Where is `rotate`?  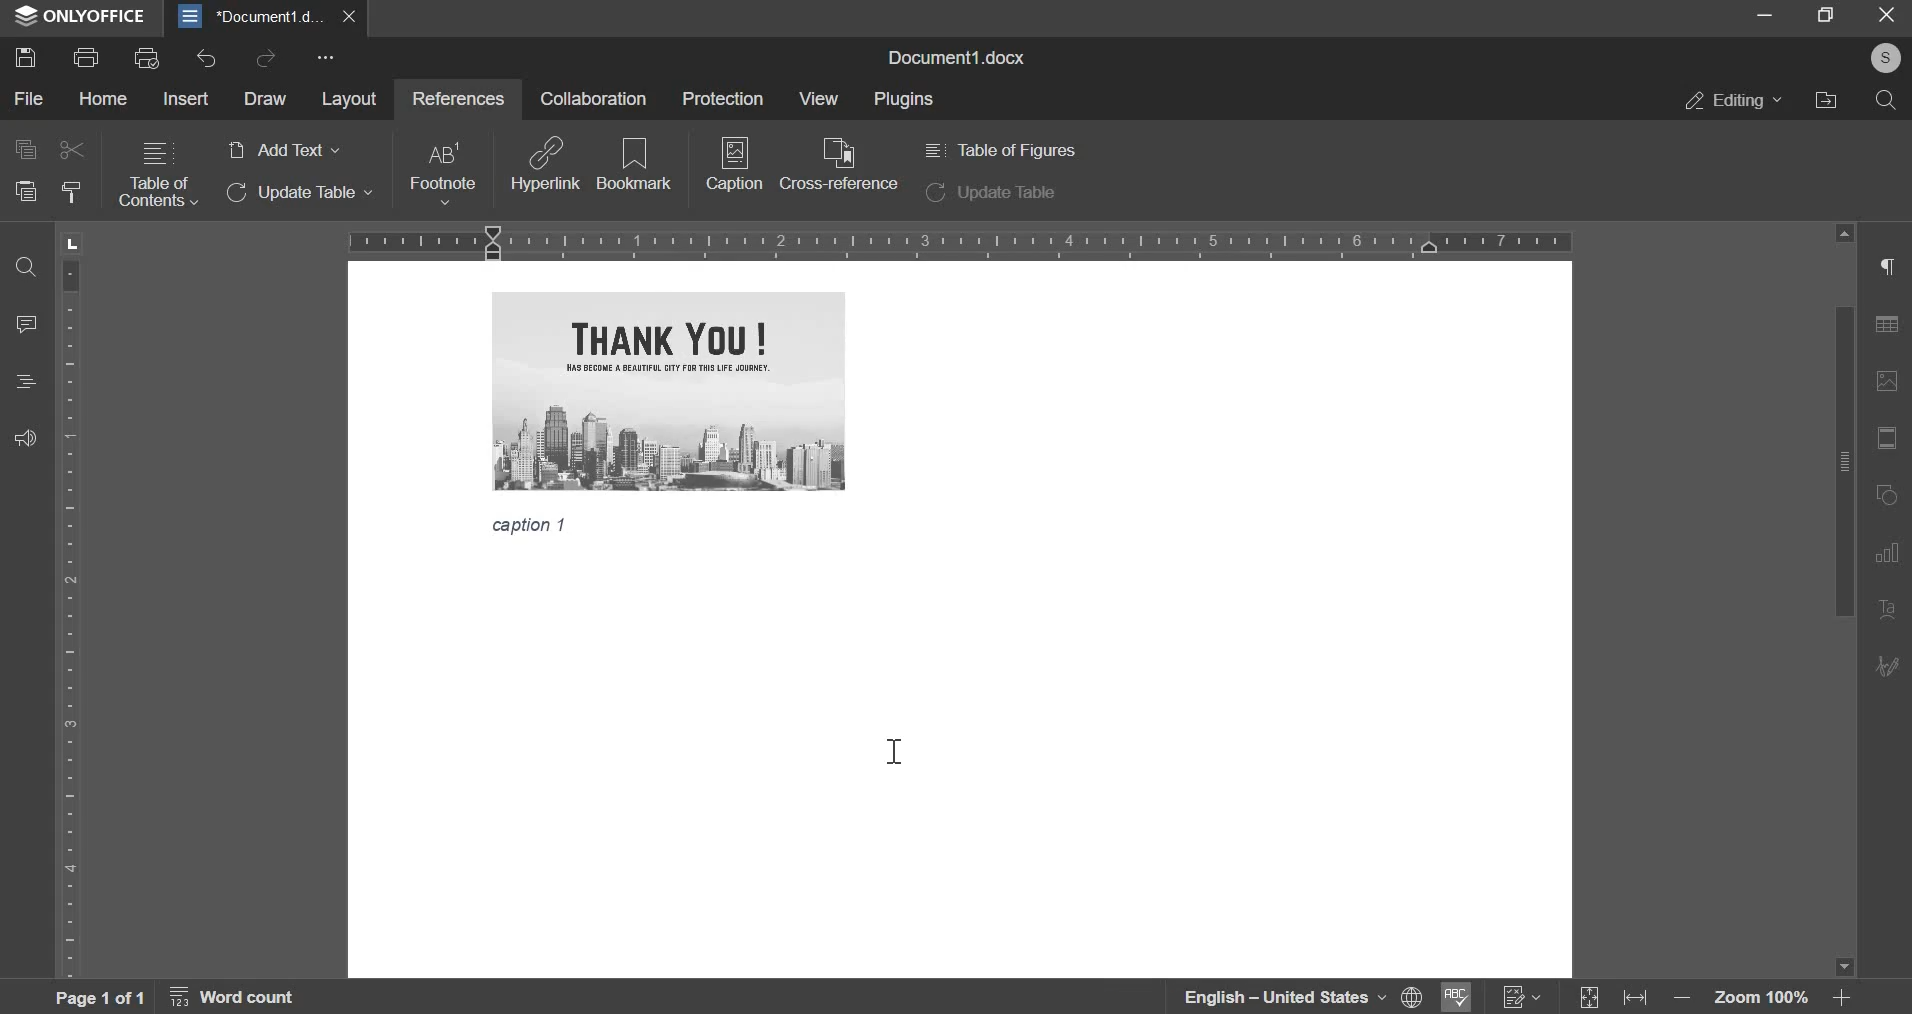 rotate is located at coordinates (1890, 497).